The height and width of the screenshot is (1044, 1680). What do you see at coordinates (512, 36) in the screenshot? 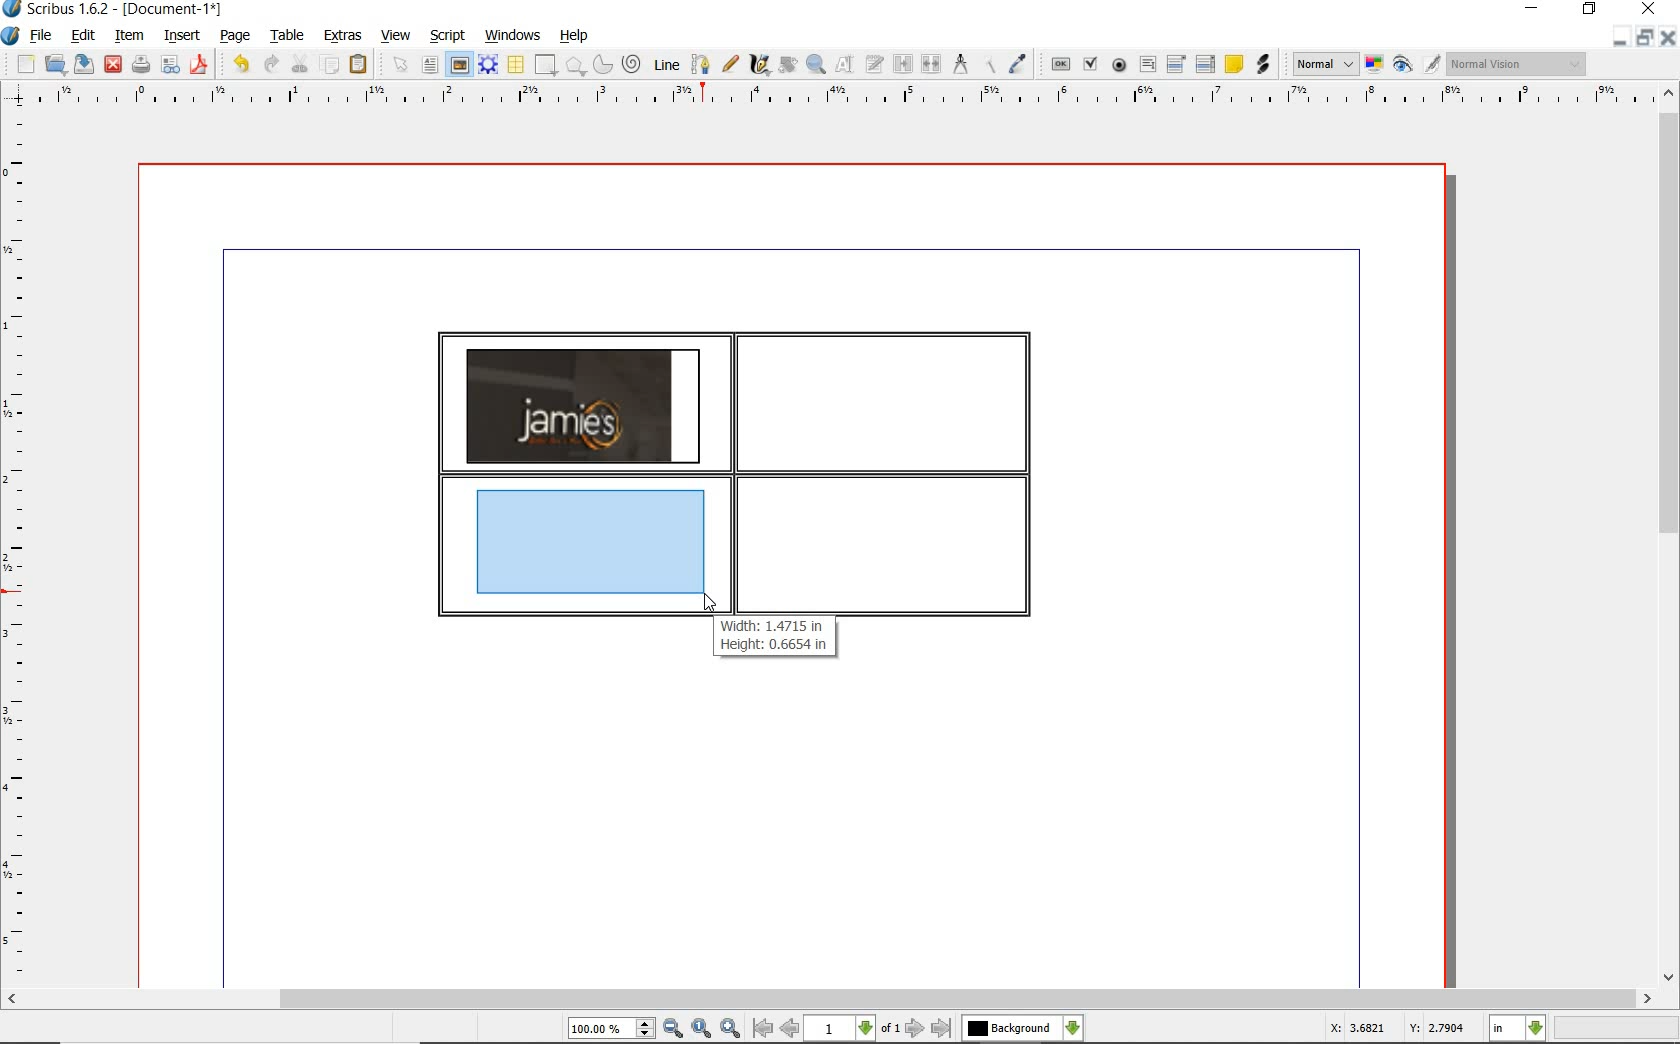
I see `windows` at bounding box center [512, 36].